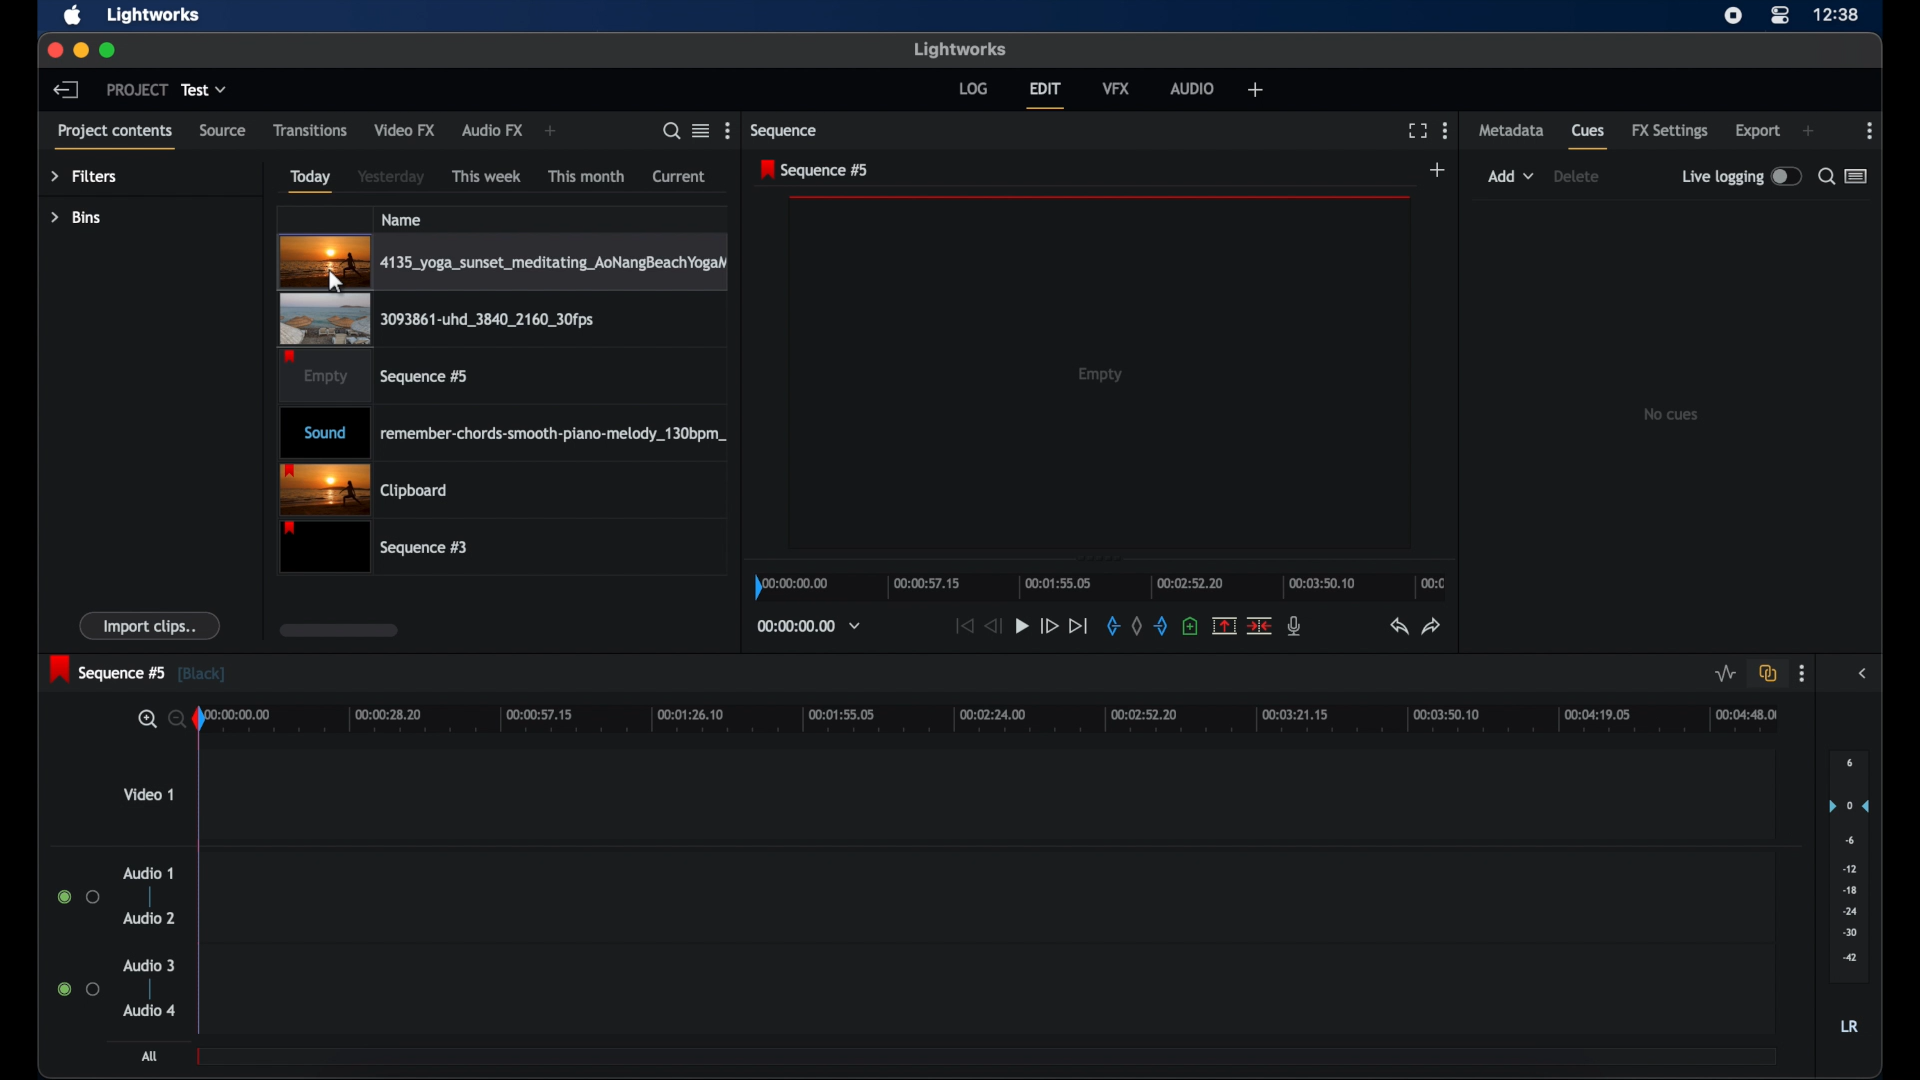  Describe the element at coordinates (1224, 624) in the screenshot. I see `` at that location.